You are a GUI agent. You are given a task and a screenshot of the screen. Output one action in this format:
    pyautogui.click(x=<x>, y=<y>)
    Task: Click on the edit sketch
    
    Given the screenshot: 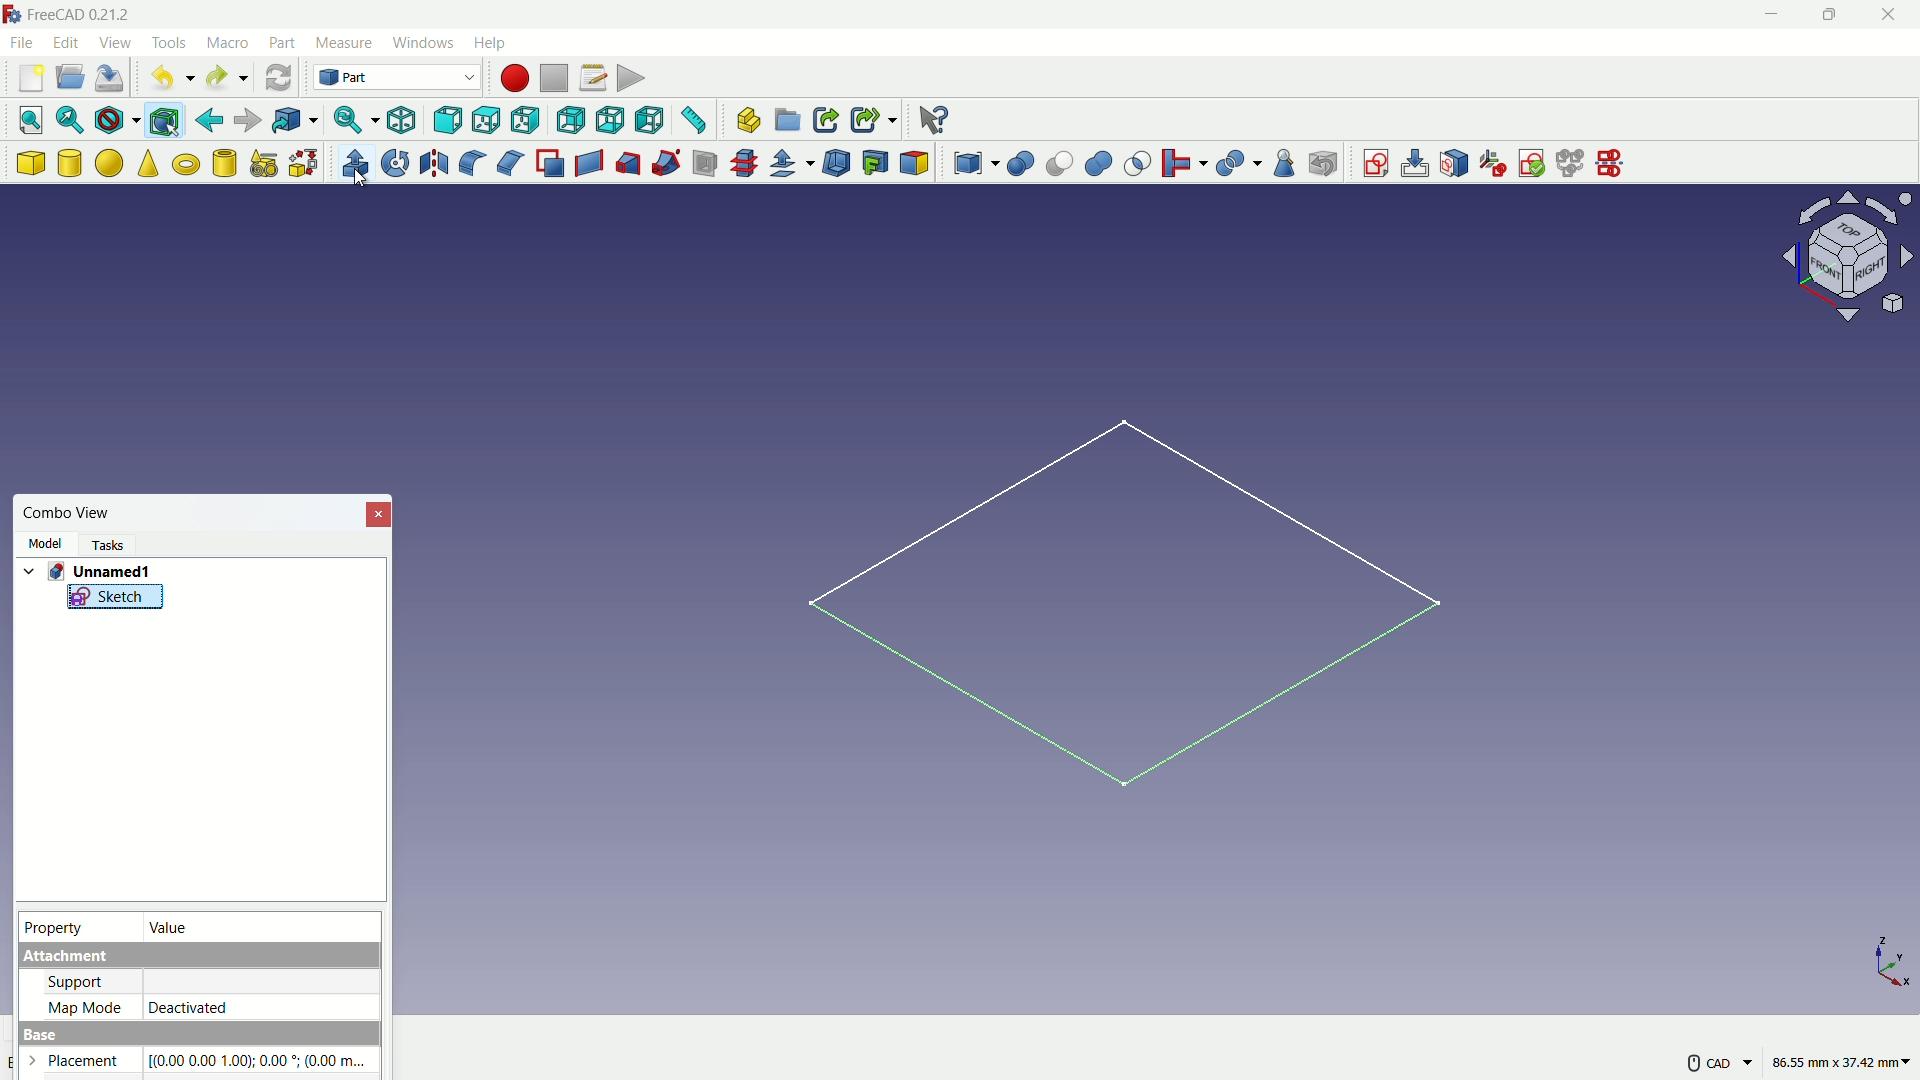 What is the action you would take?
    pyautogui.click(x=1414, y=164)
    